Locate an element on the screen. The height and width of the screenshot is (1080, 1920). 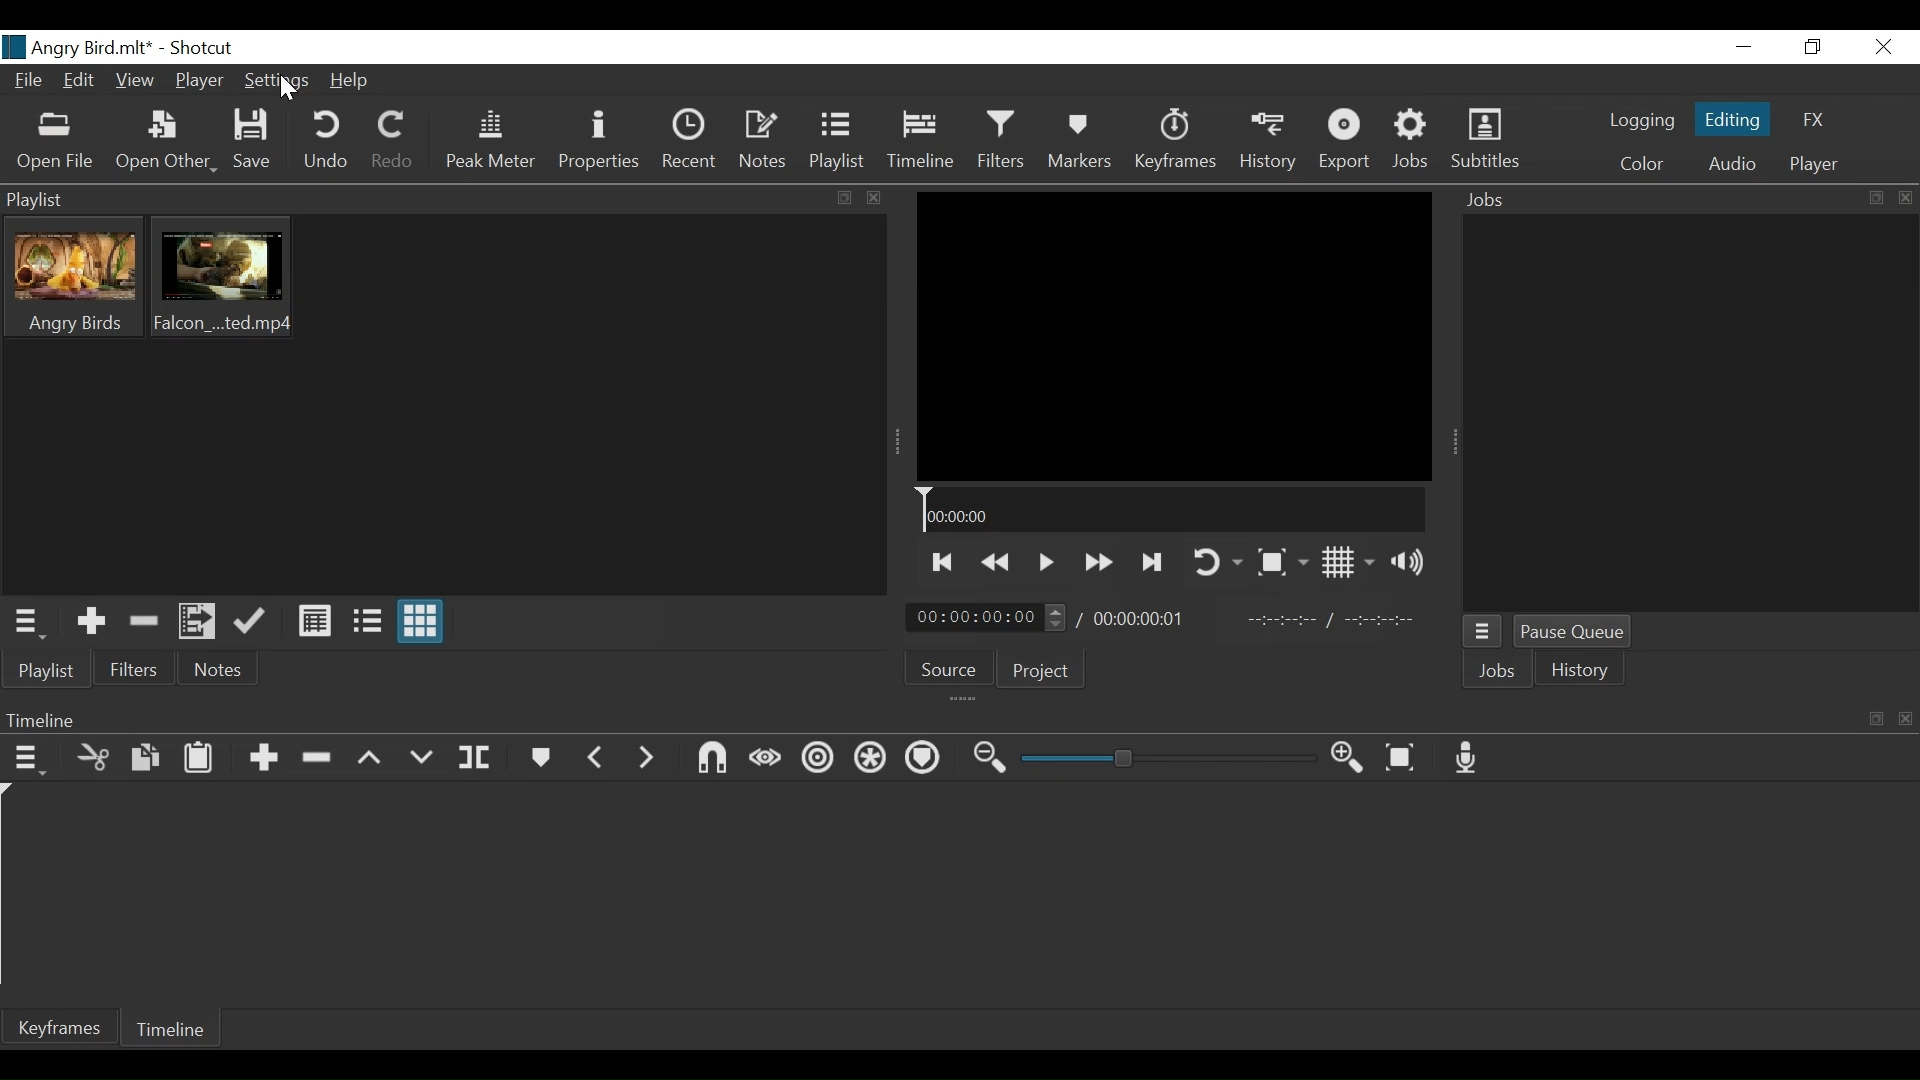
Editing is located at coordinates (1732, 119).